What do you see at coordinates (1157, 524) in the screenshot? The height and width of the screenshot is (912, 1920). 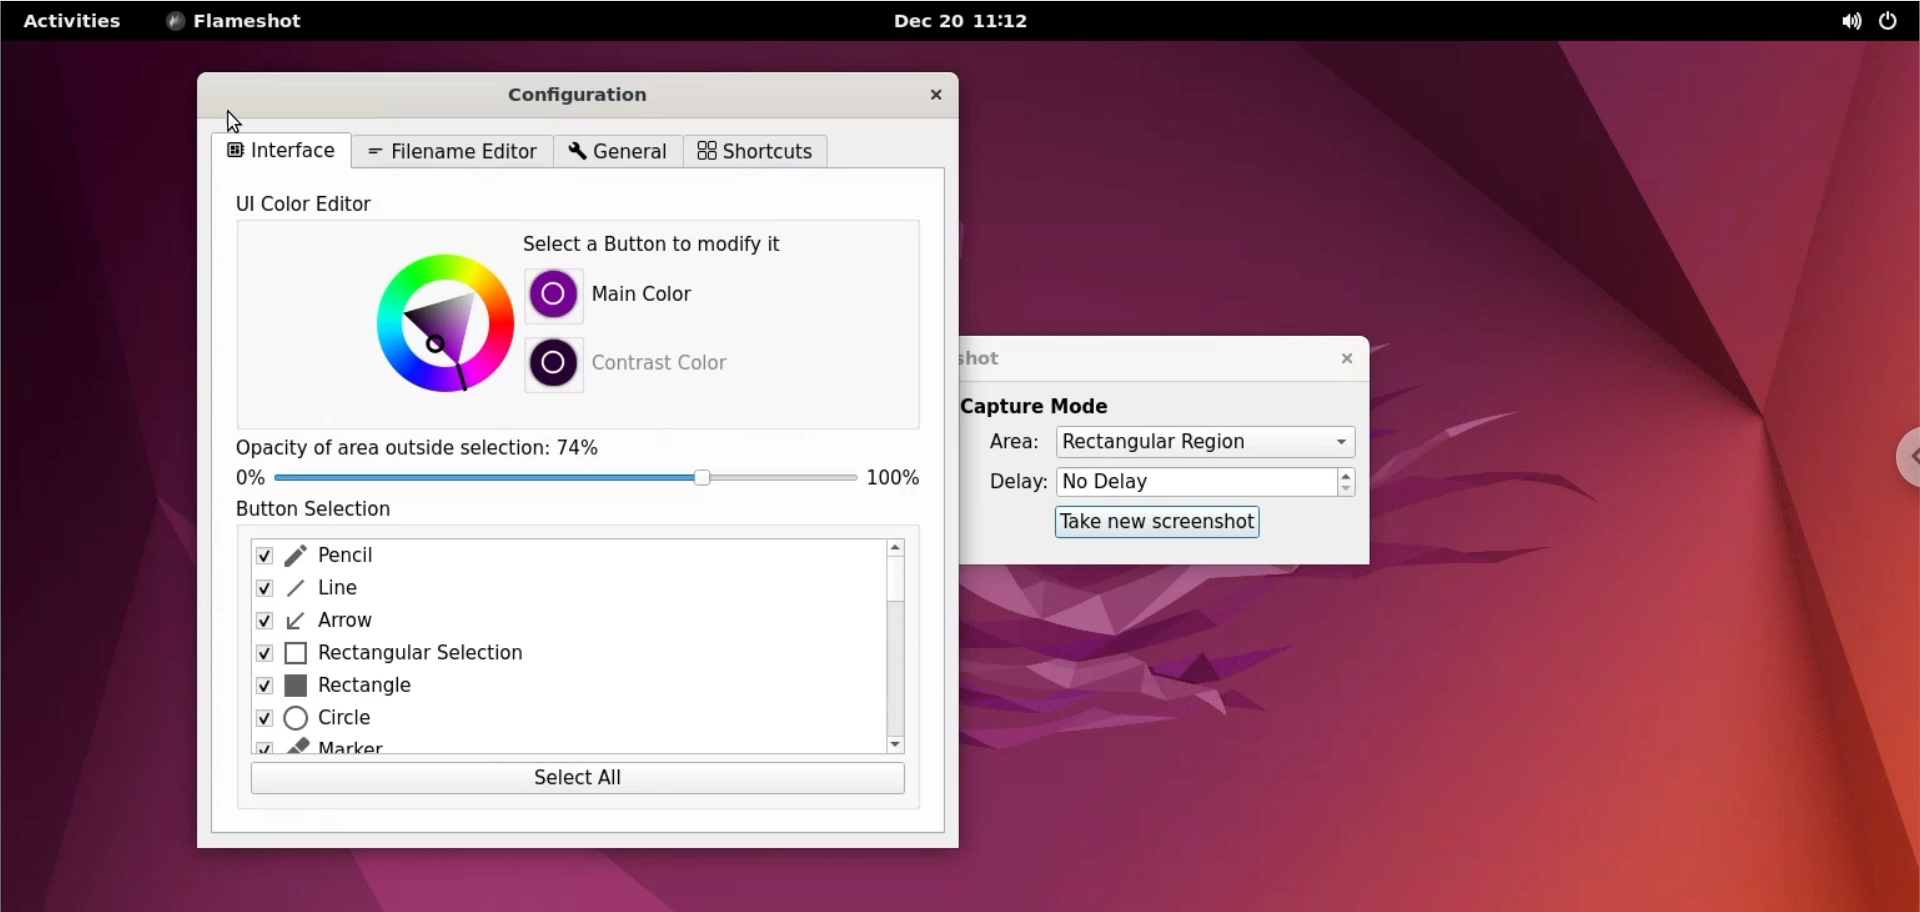 I see `take new screenshot` at bounding box center [1157, 524].